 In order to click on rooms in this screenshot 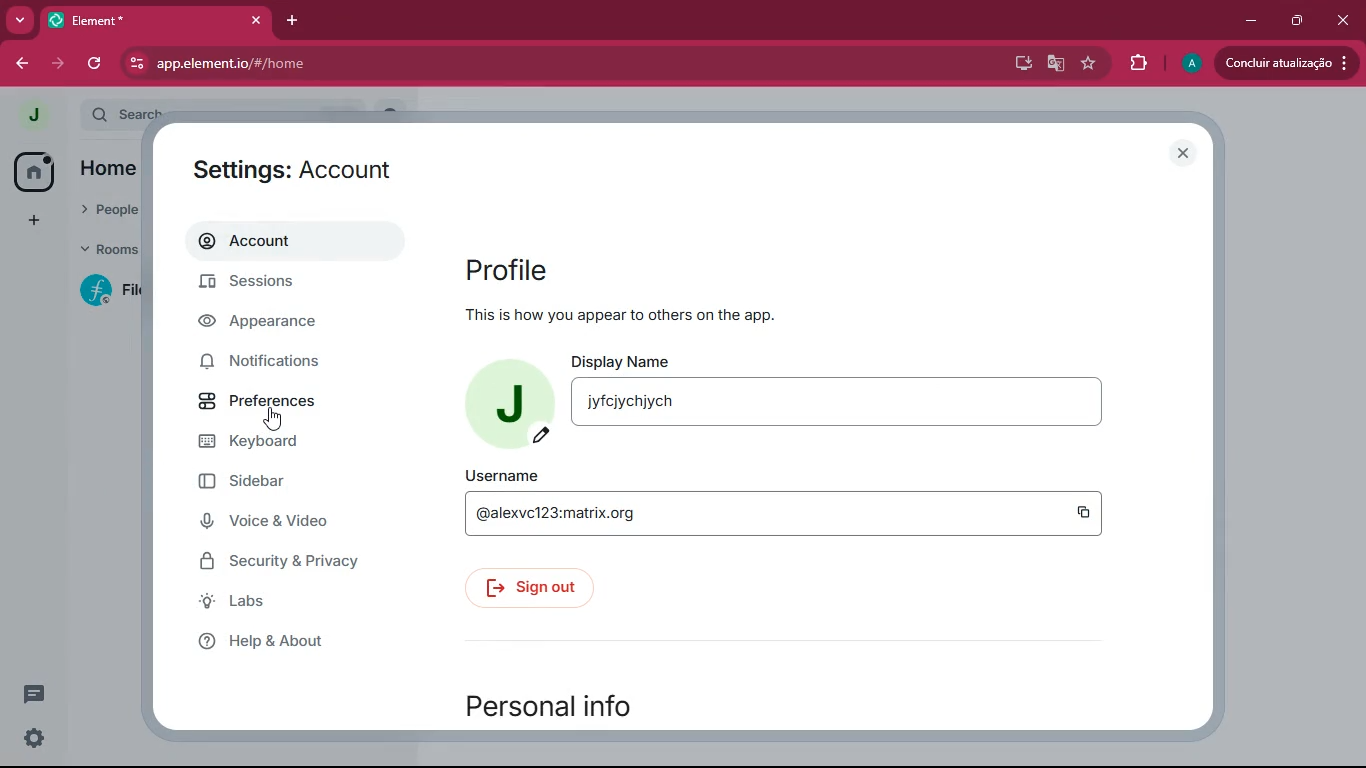, I will do `click(108, 252)`.